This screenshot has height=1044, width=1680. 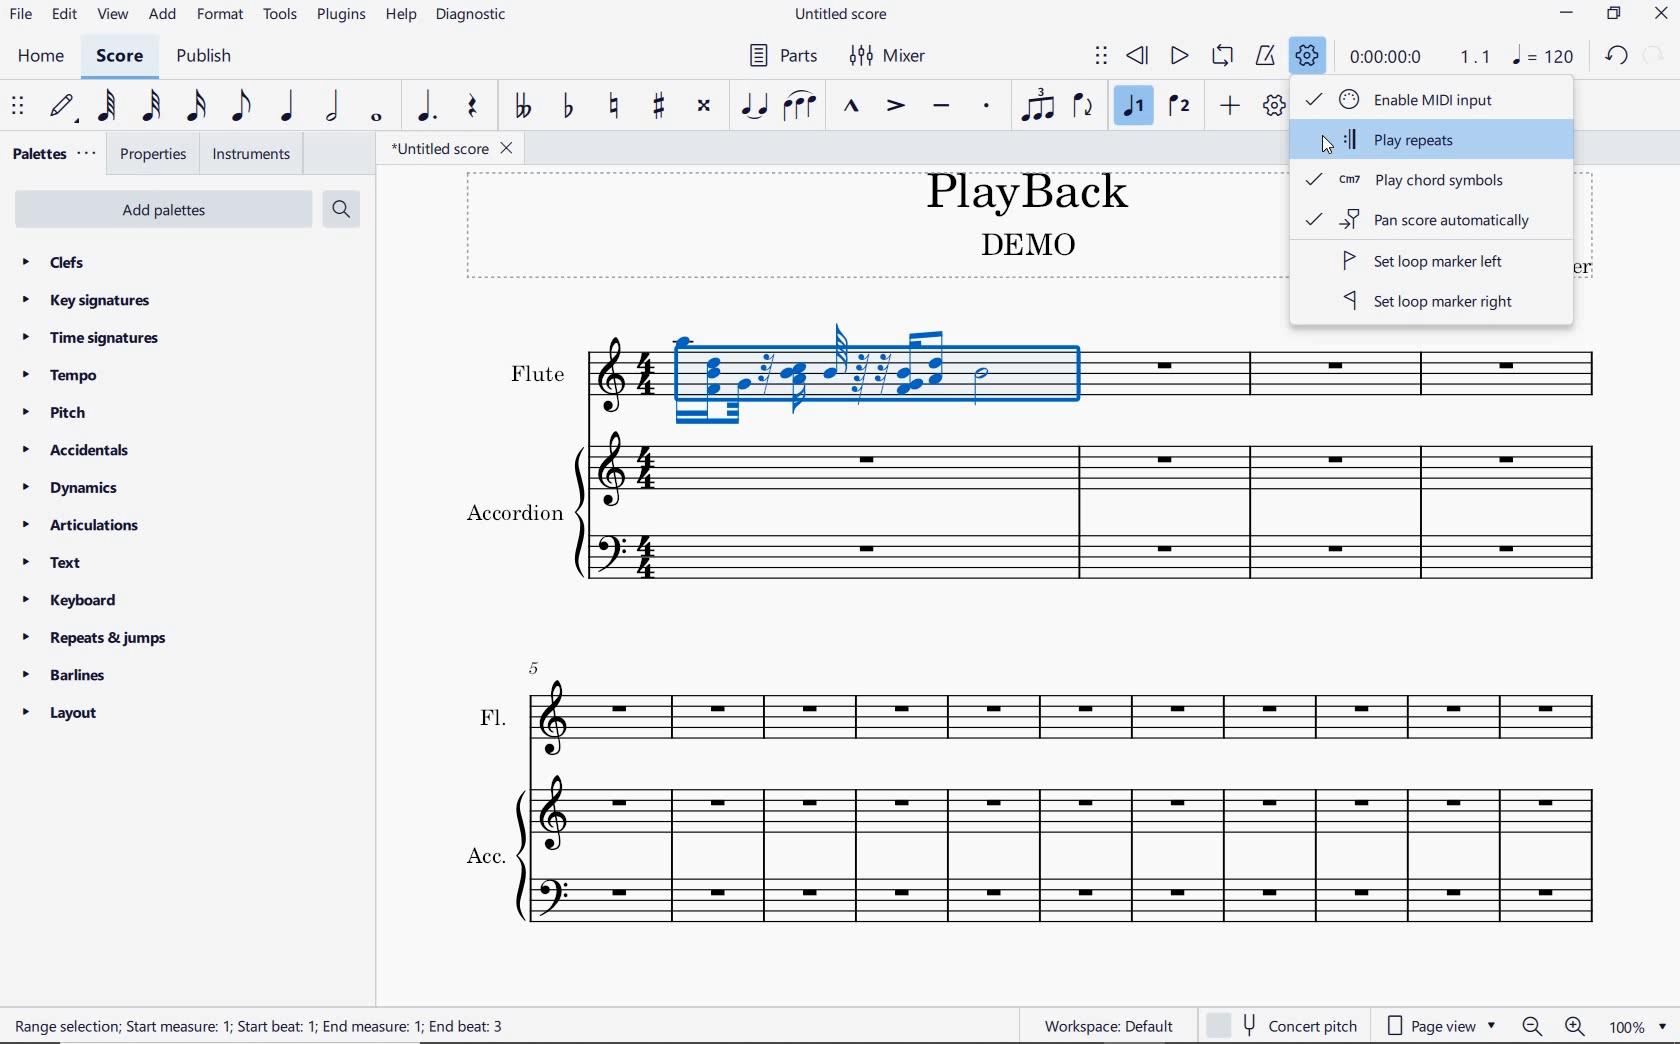 I want to click on view, so click(x=112, y=15).